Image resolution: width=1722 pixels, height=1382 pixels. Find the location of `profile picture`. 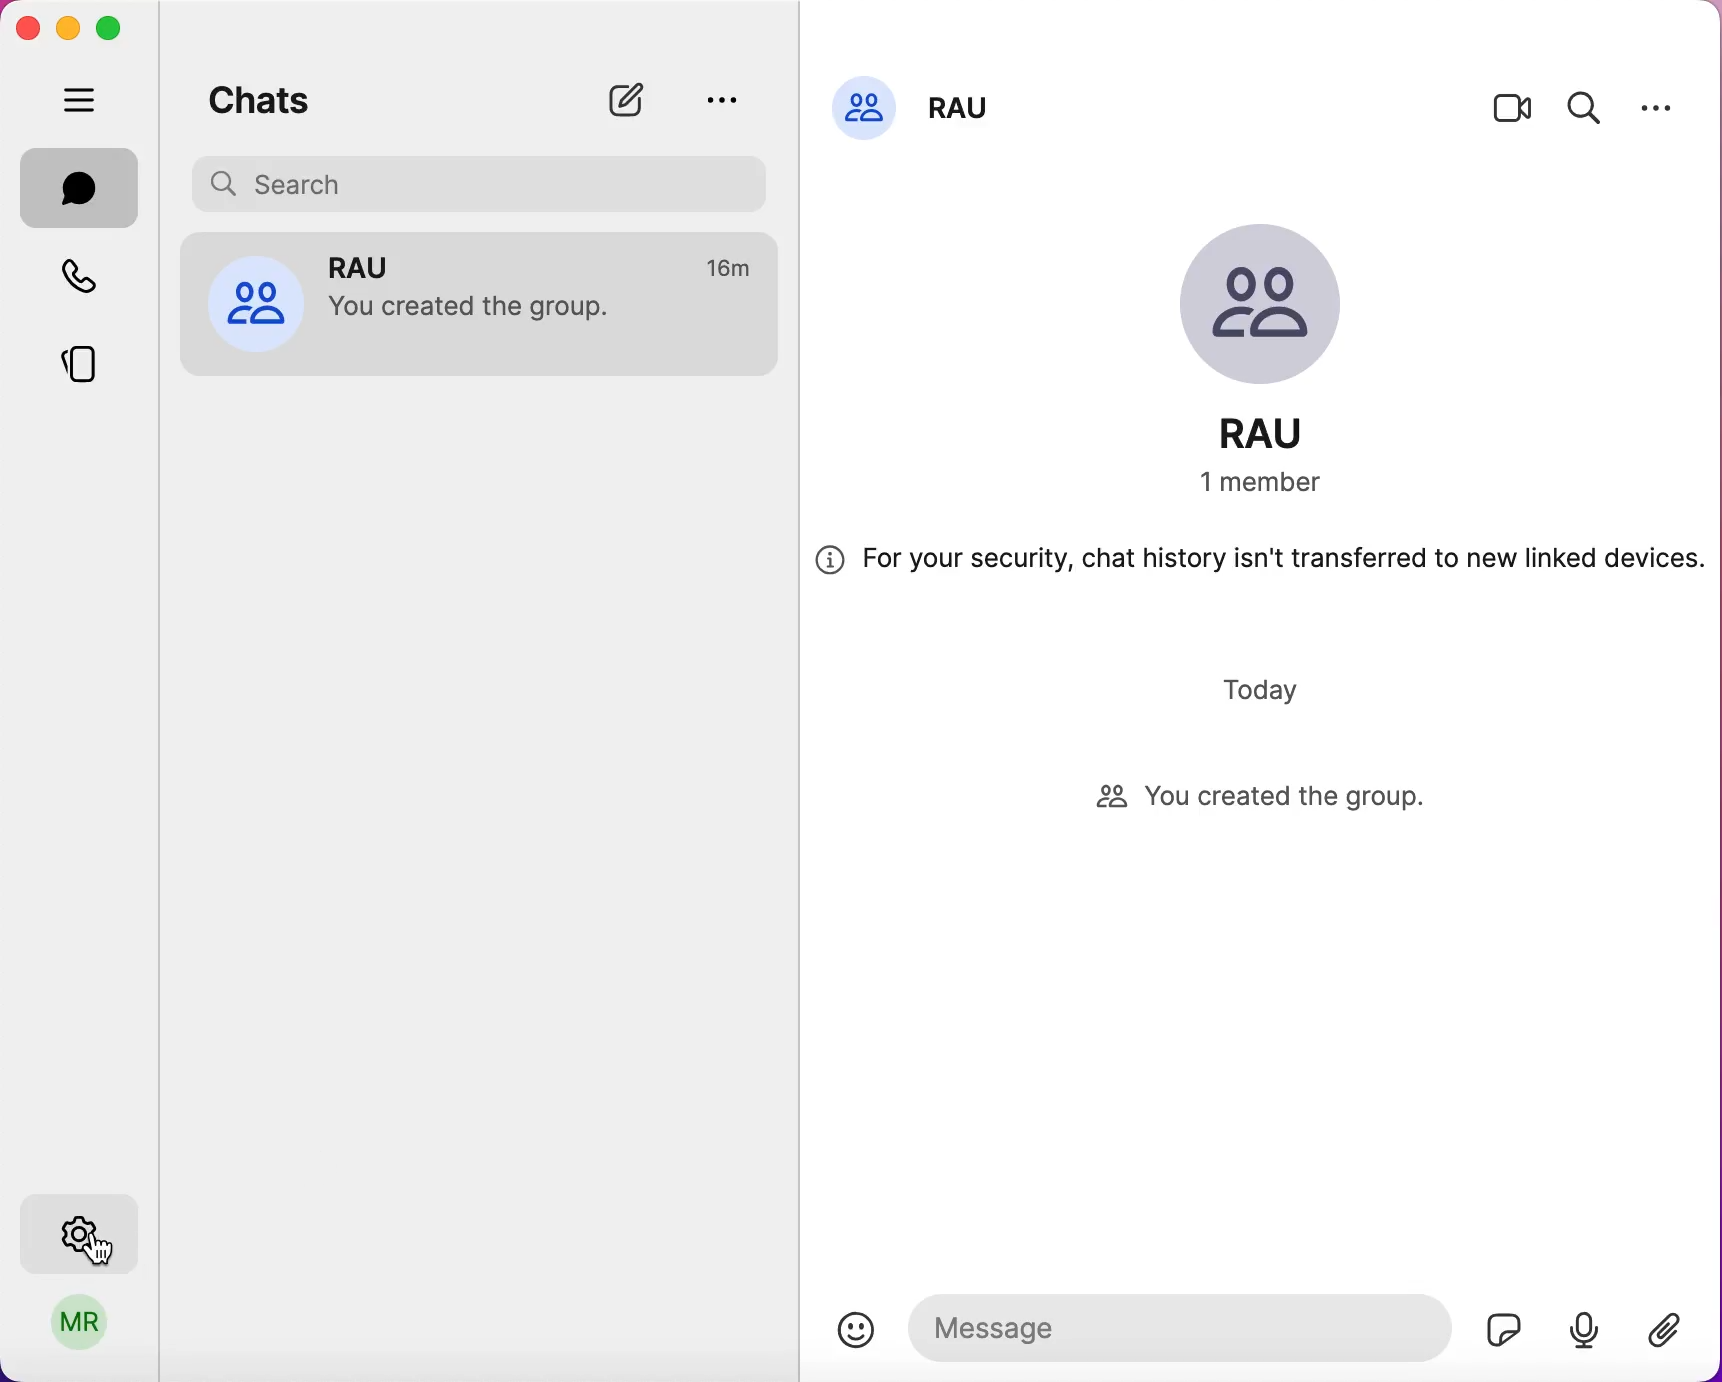

profile picture is located at coordinates (255, 301).